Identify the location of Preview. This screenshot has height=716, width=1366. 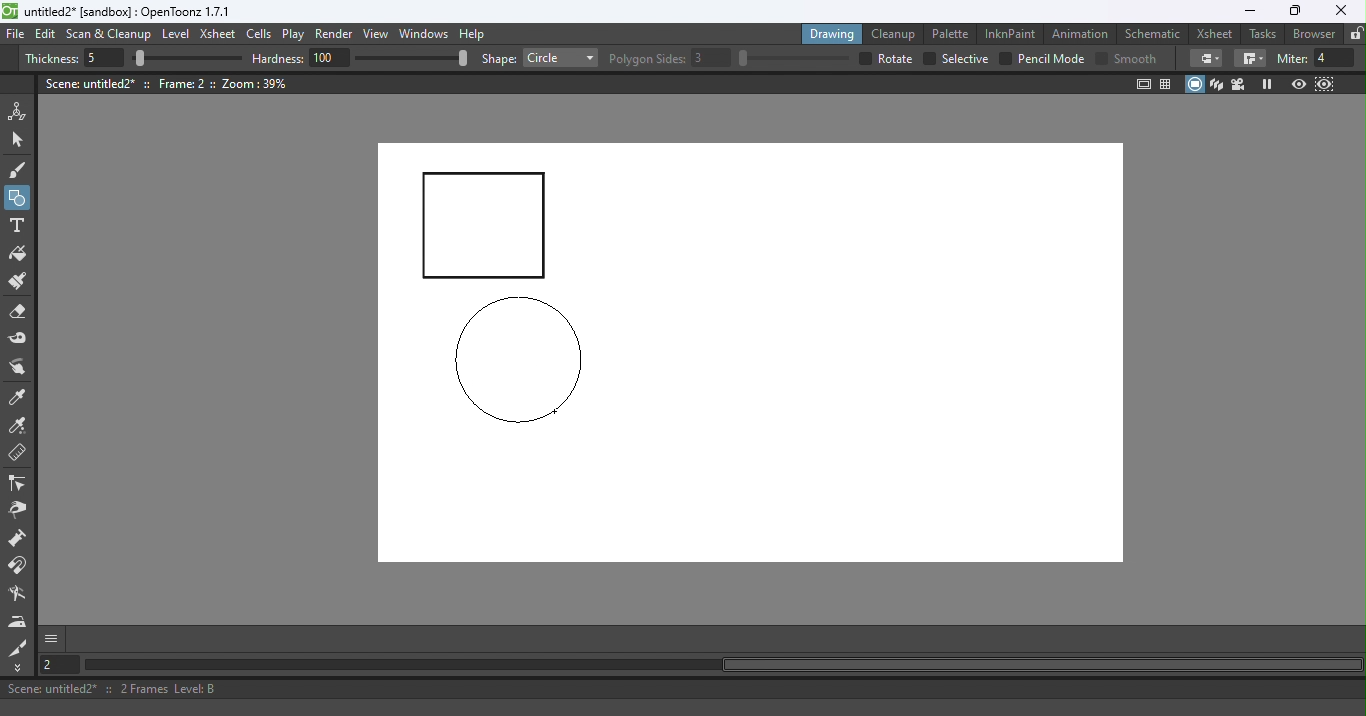
(1298, 85).